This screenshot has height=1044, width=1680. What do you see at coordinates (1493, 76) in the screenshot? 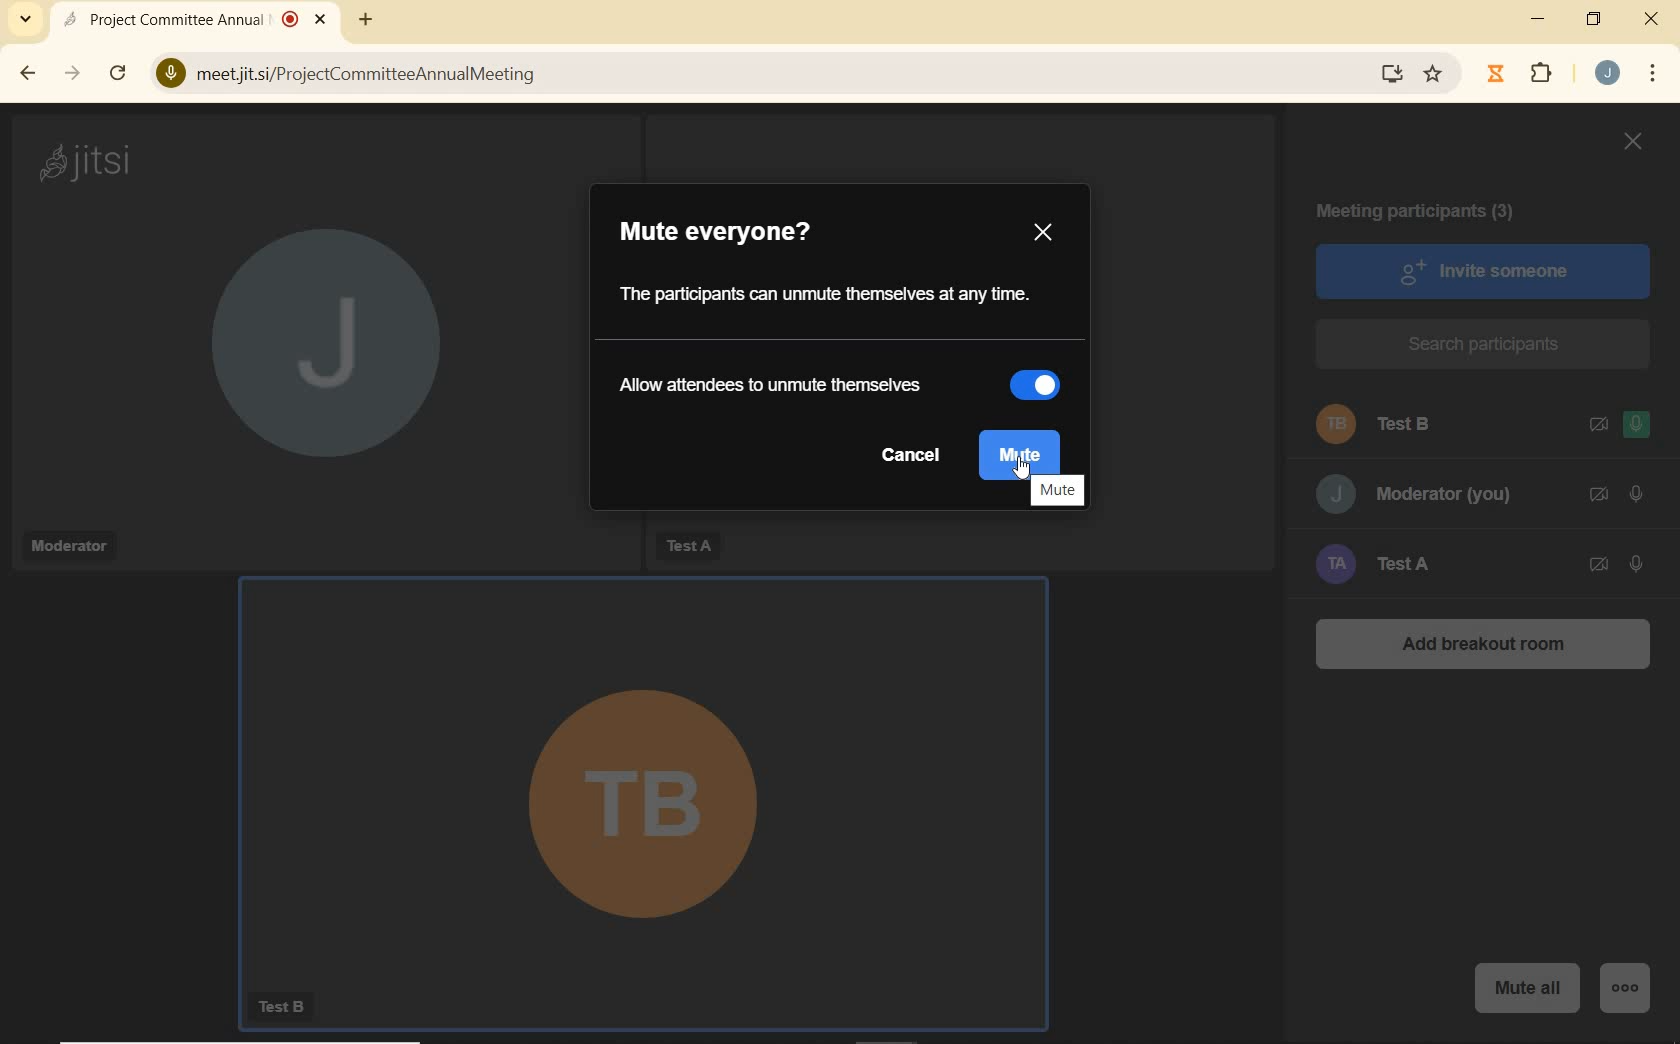
I see `Jibble` at bounding box center [1493, 76].